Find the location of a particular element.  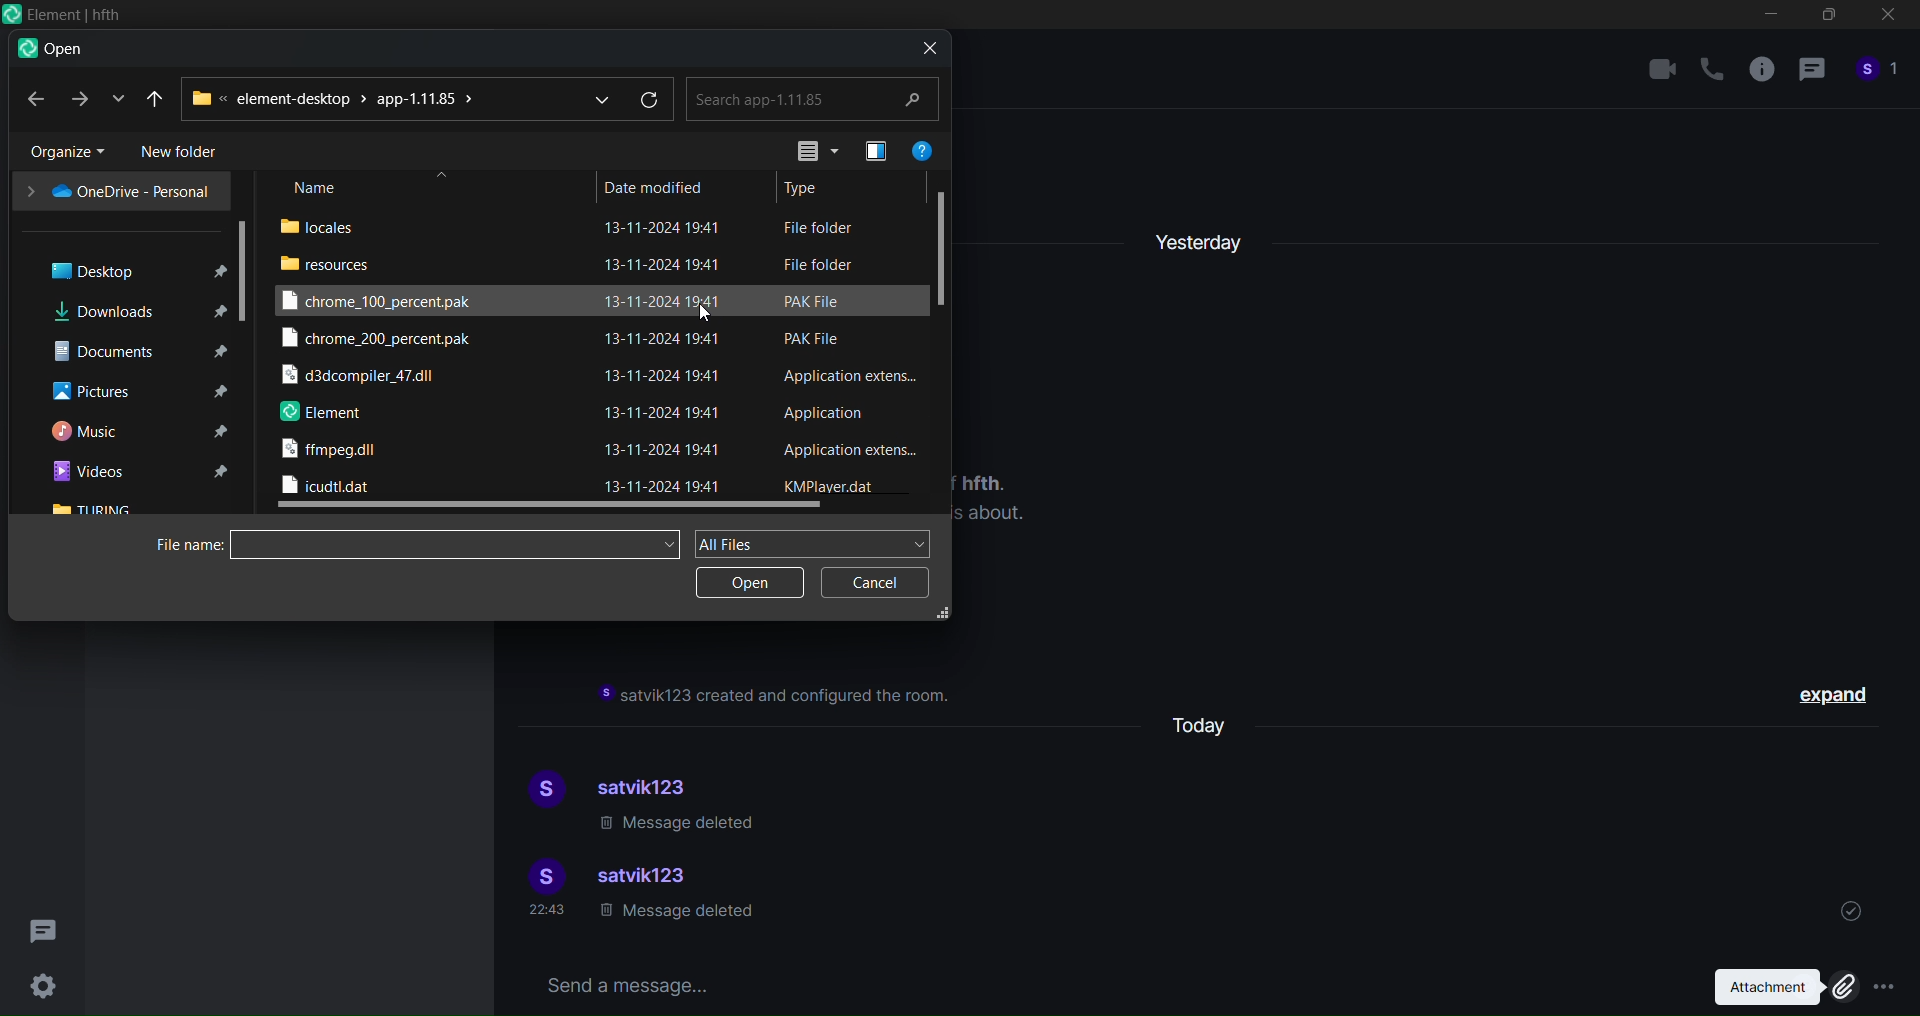

turing folder is located at coordinates (96, 509).